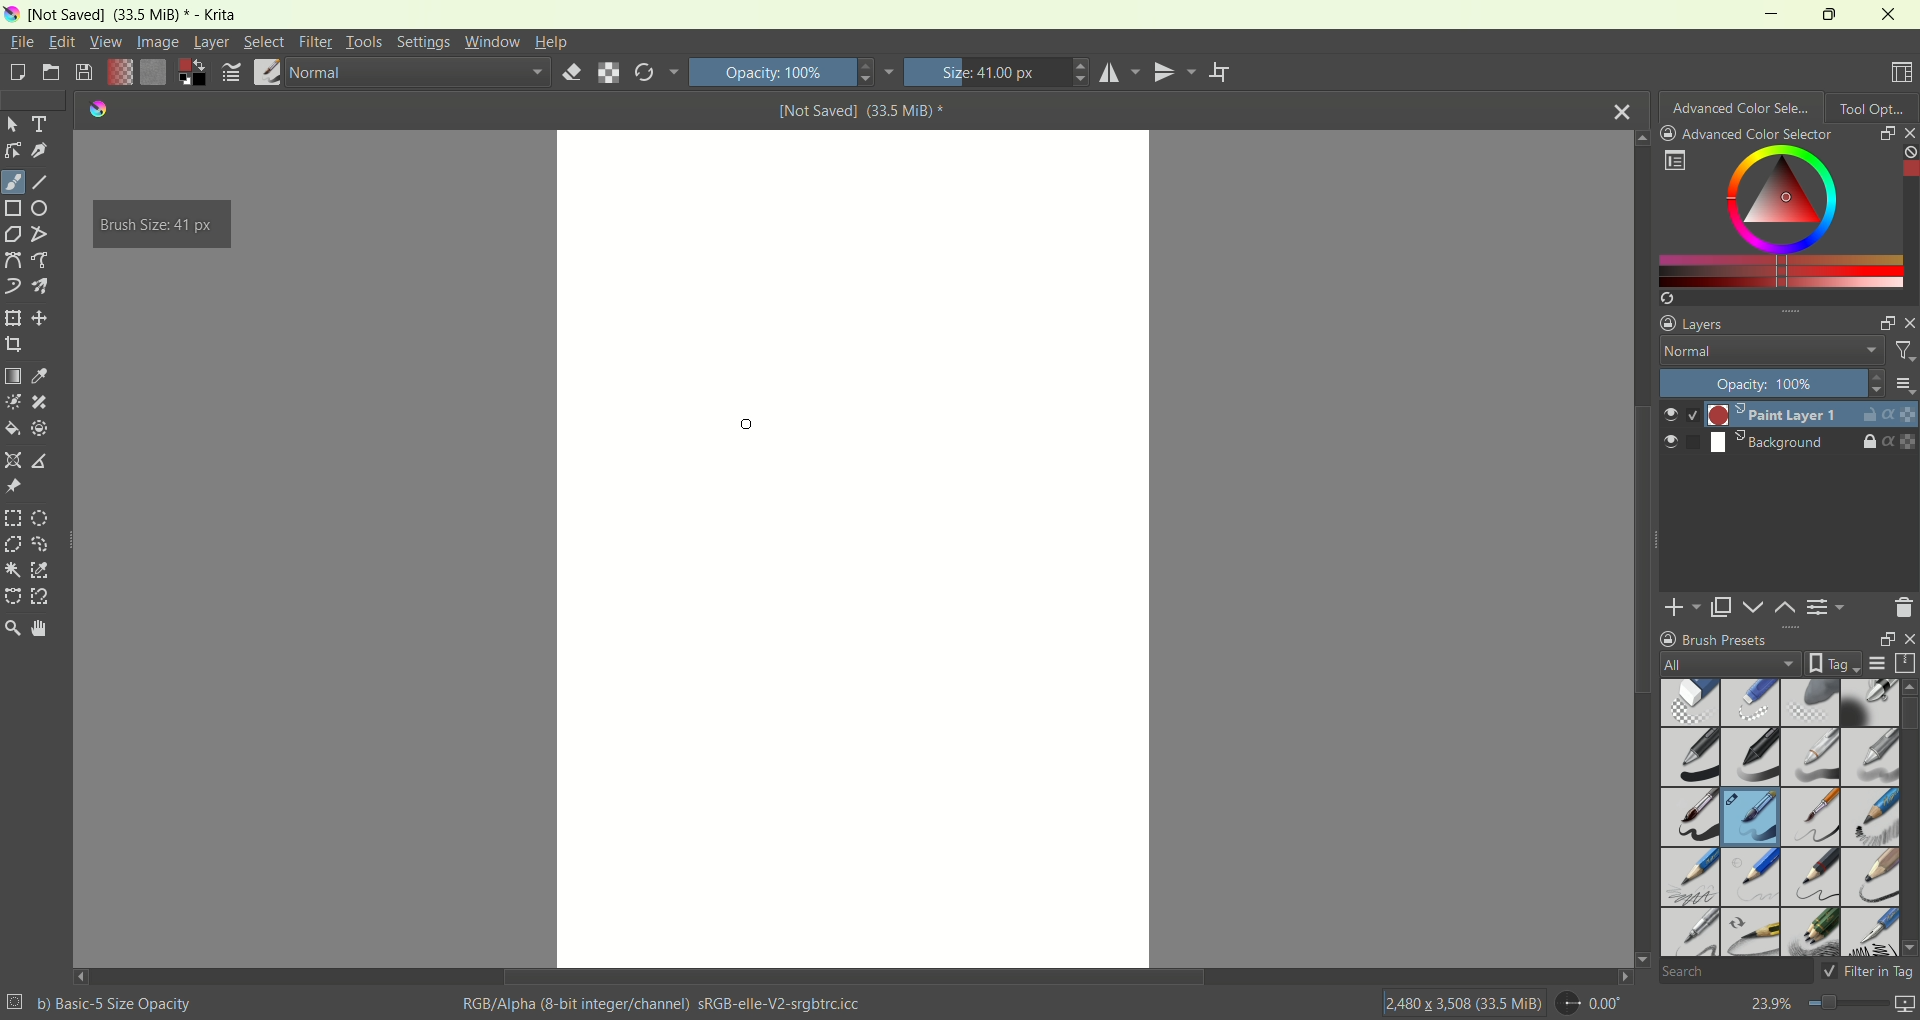  What do you see at coordinates (1696, 322) in the screenshot?
I see `layers` at bounding box center [1696, 322].